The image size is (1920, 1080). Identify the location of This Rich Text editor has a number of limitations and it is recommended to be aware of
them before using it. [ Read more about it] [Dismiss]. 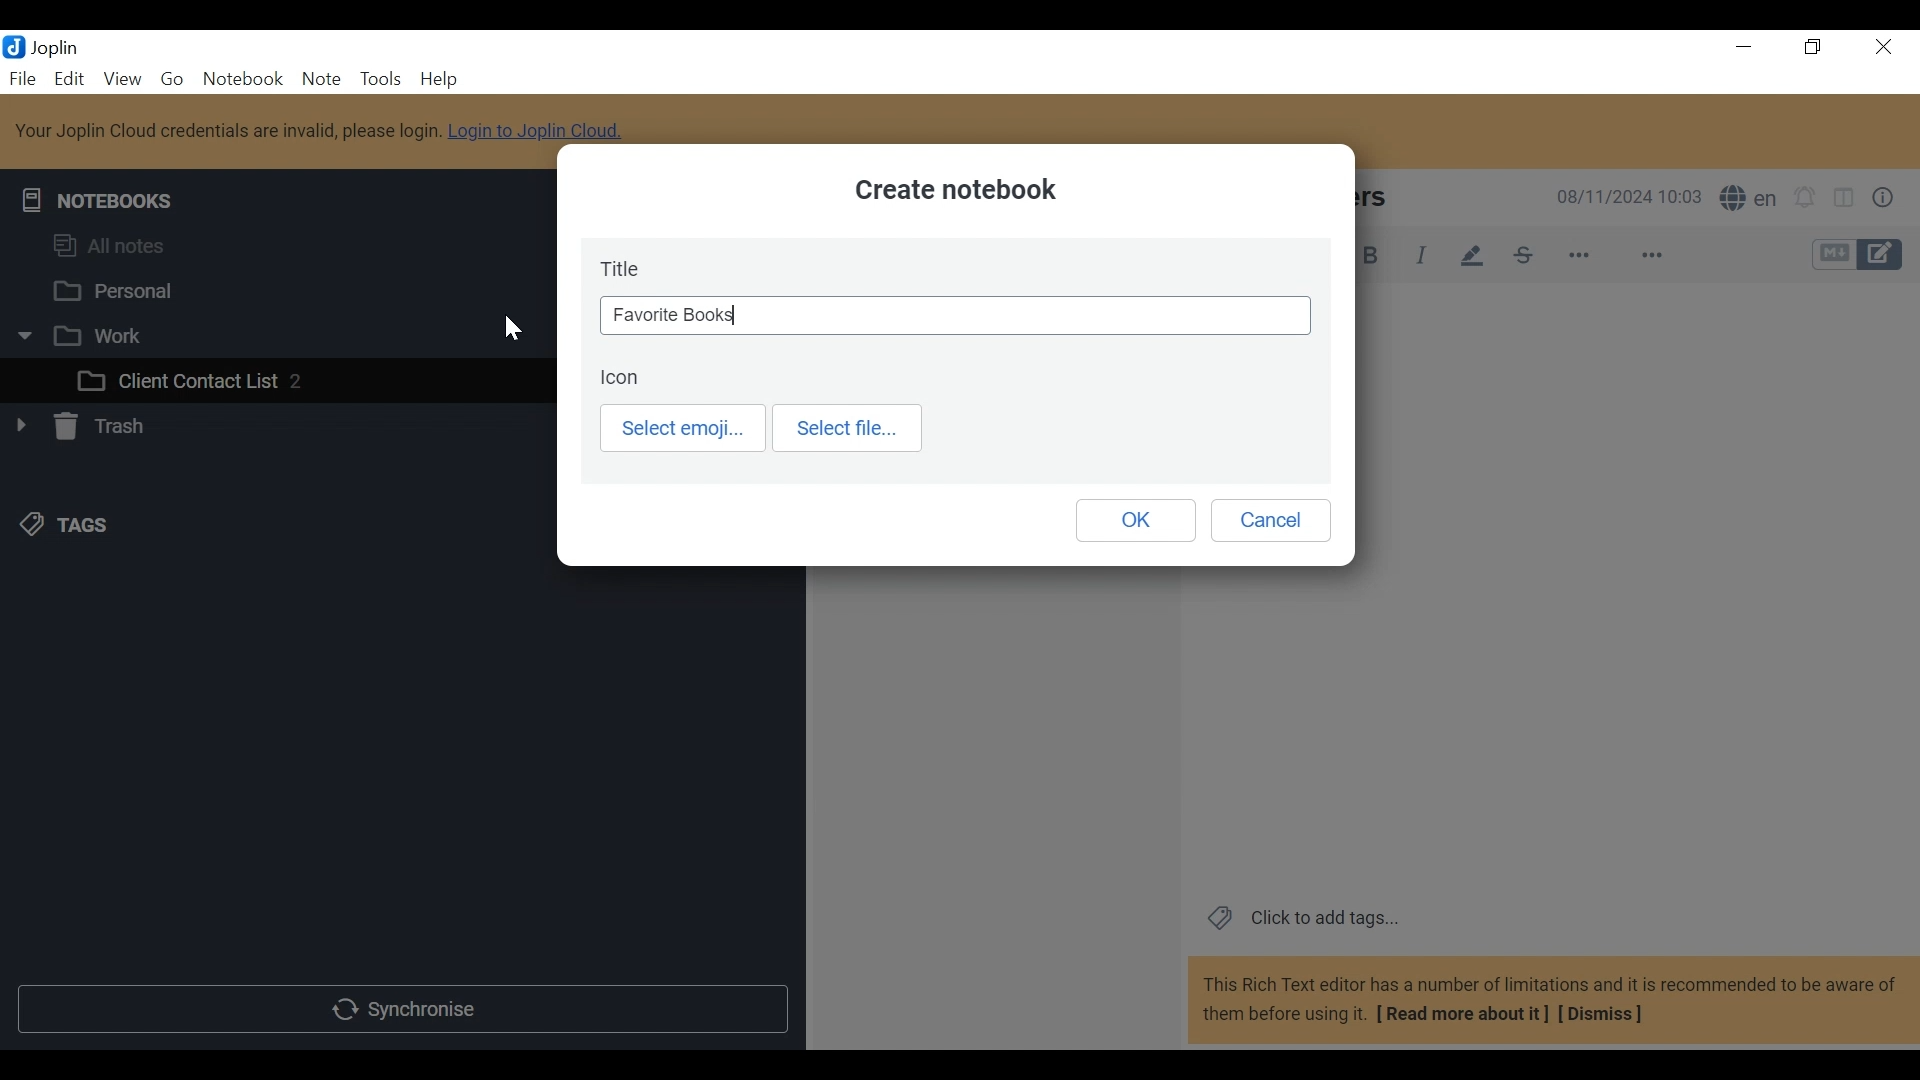
(1550, 1001).